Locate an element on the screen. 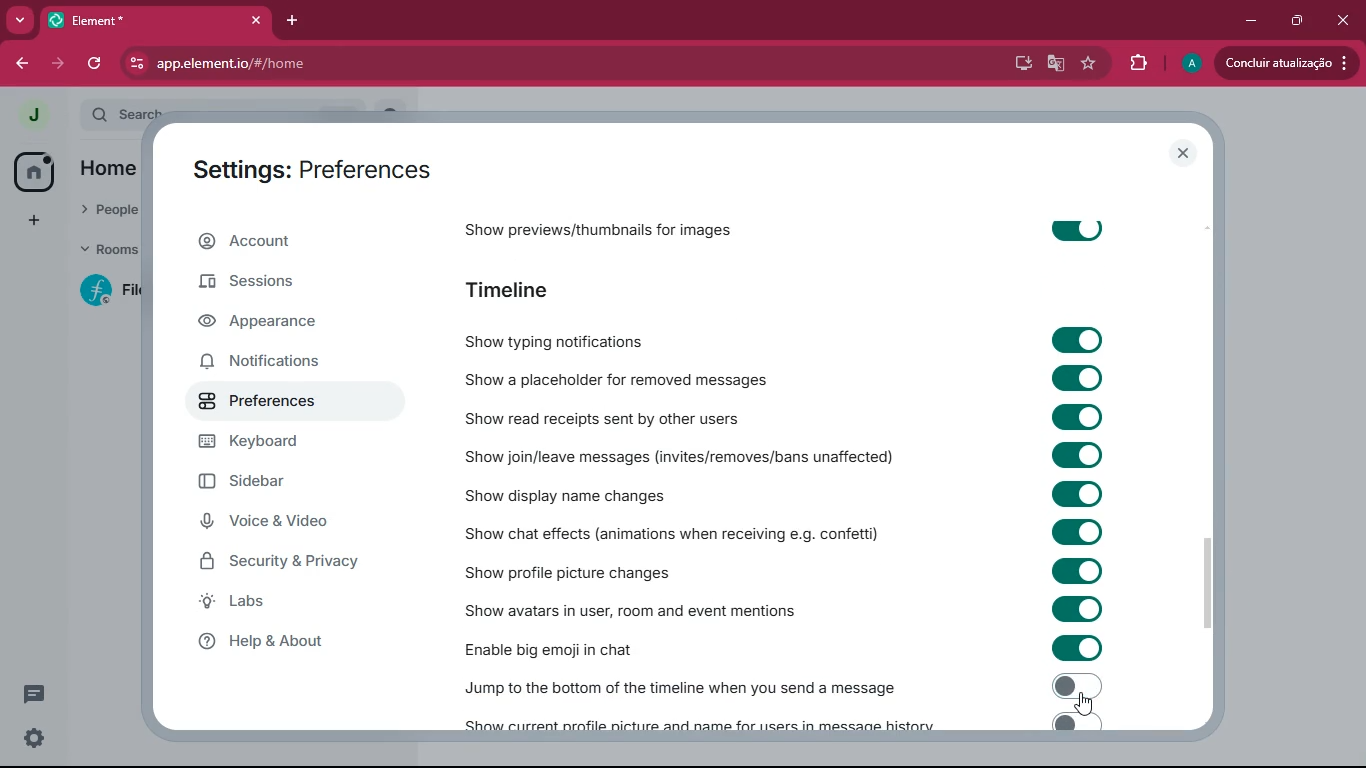  comments is located at coordinates (34, 694).